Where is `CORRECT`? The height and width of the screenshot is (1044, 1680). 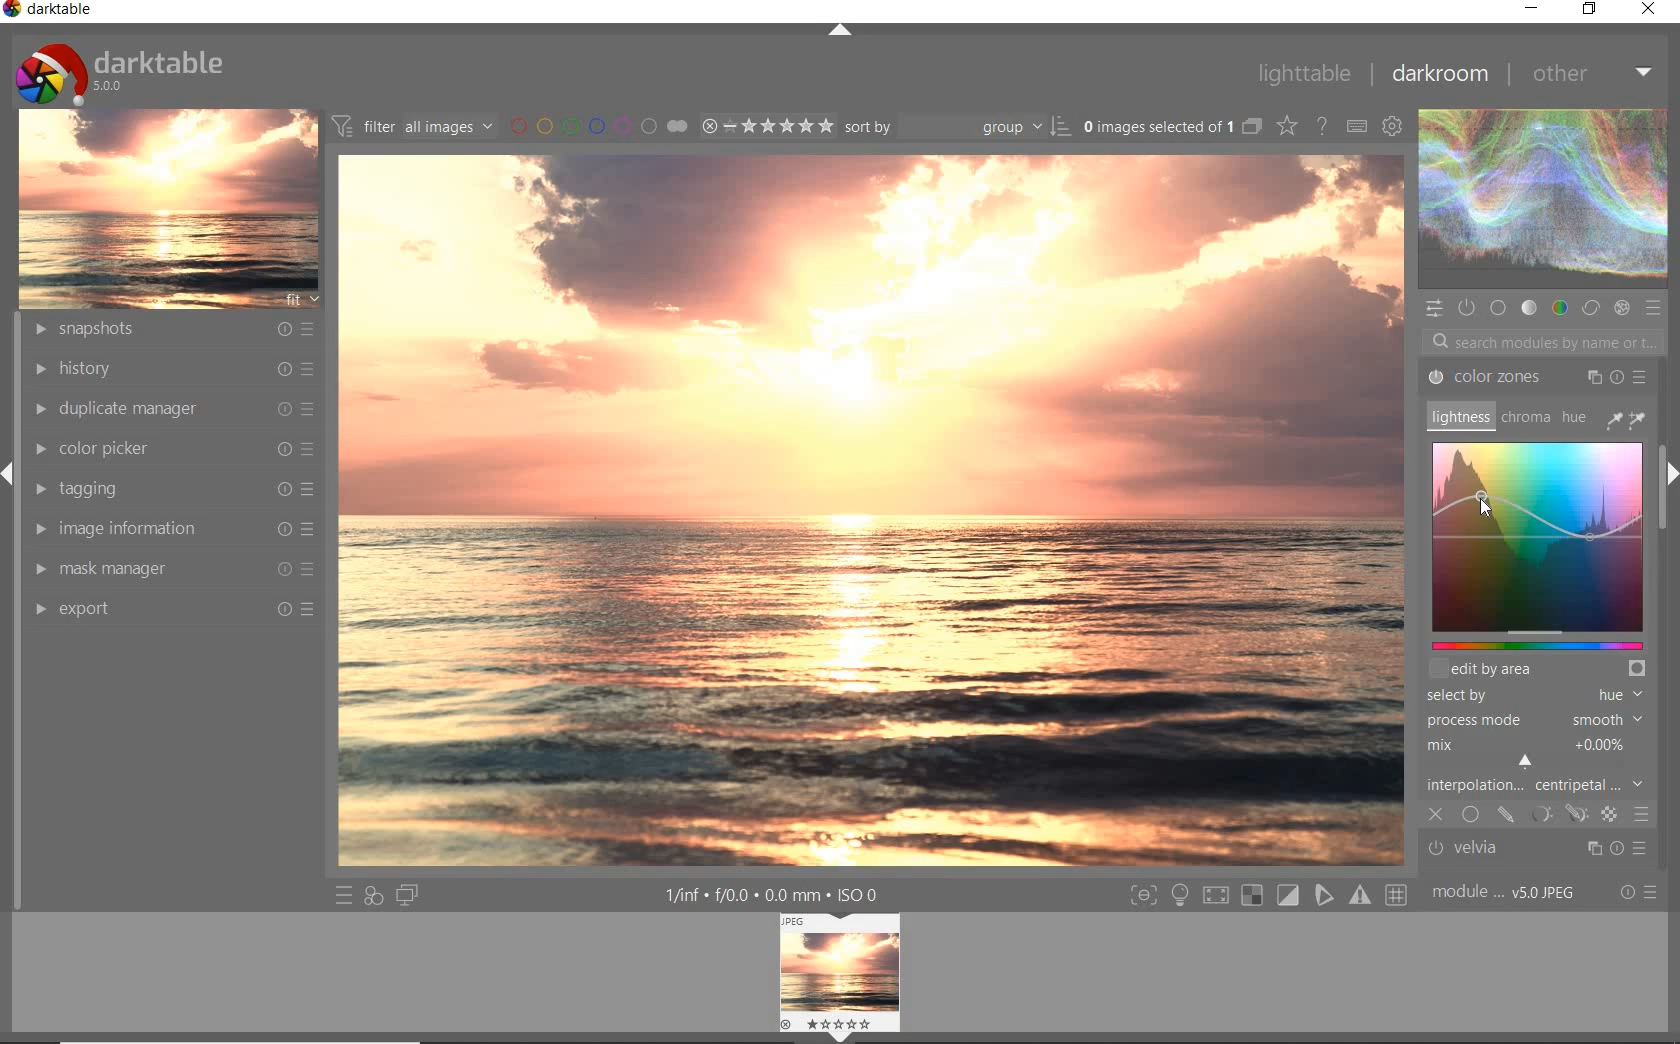
CORRECT is located at coordinates (1591, 309).